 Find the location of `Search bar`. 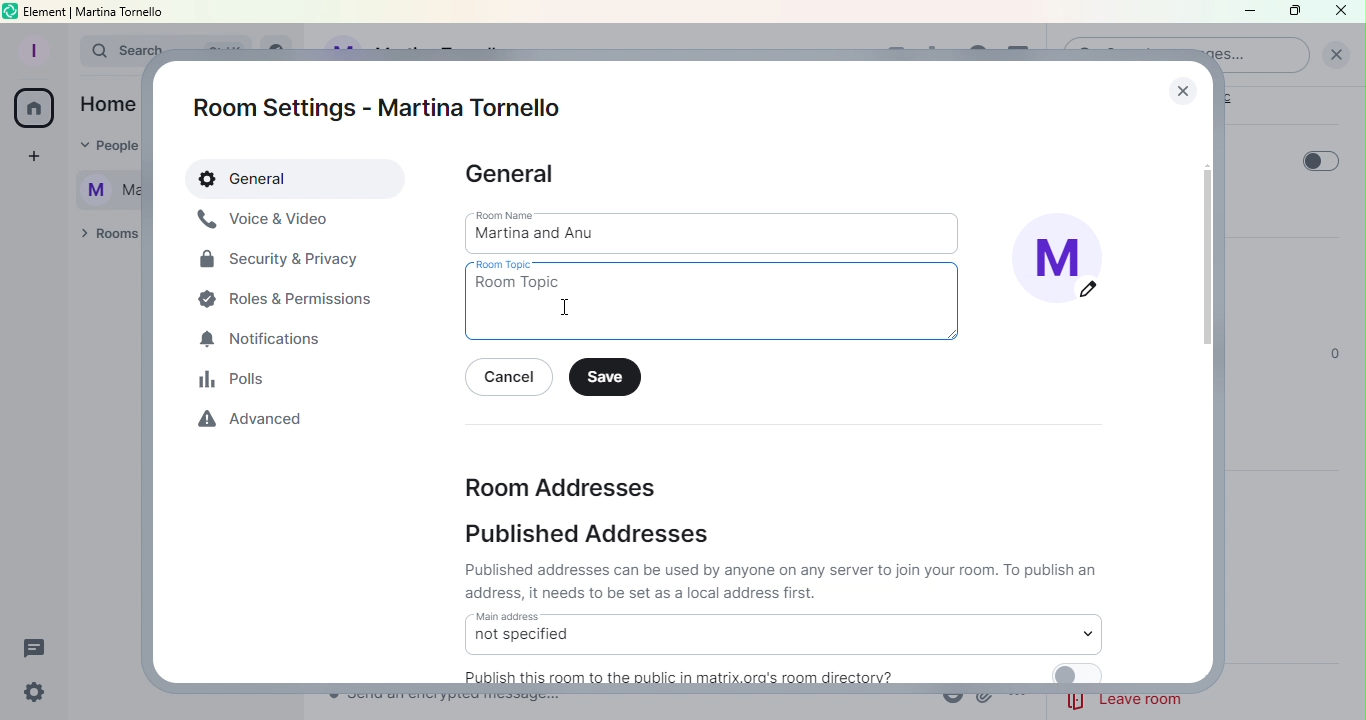

Search bar is located at coordinates (106, 51).